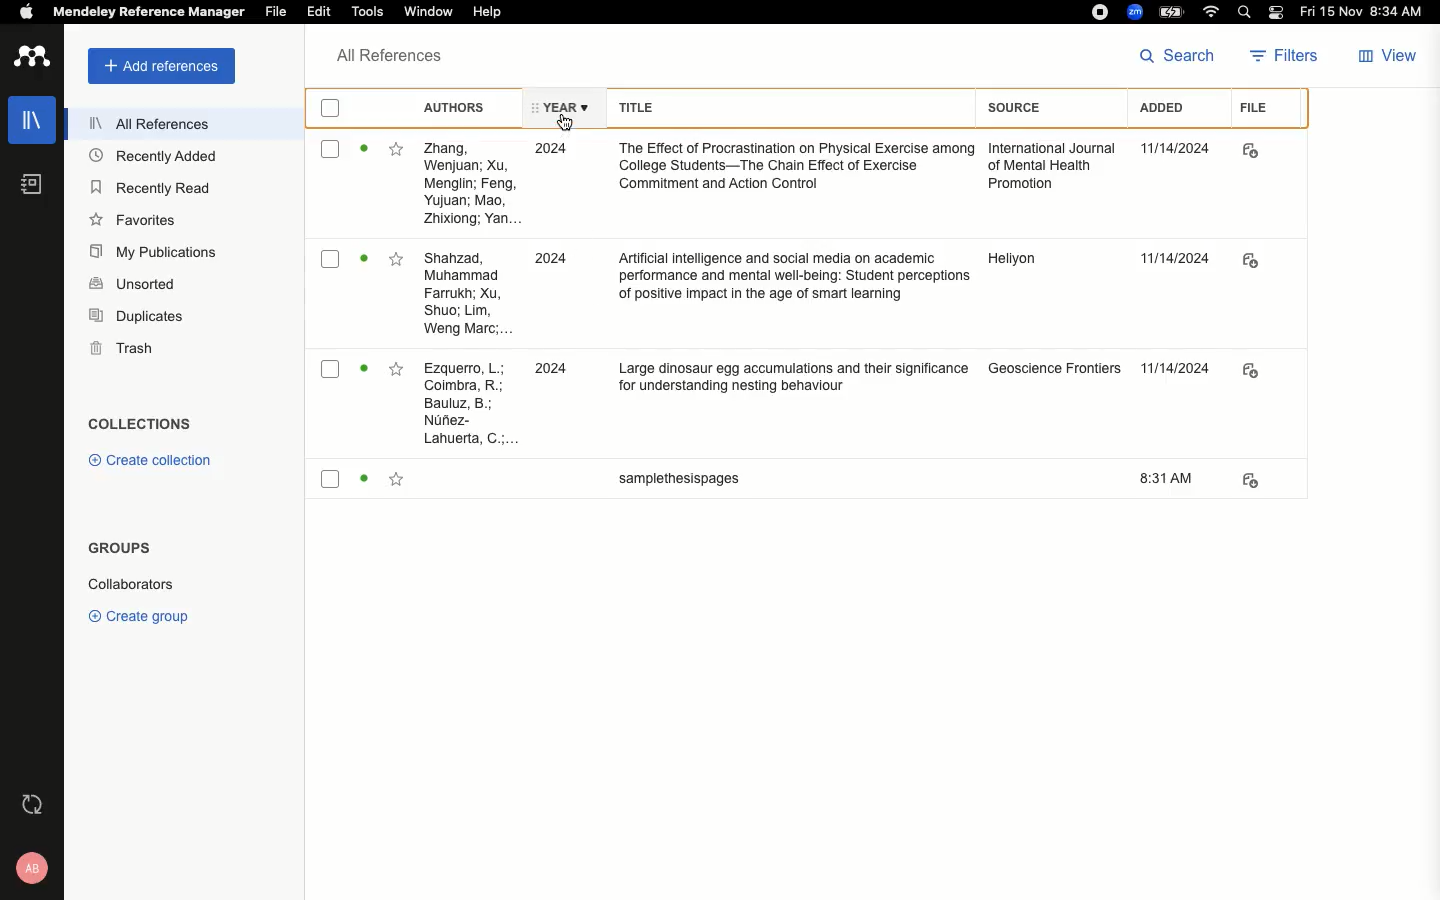 Image resolution: width=1440 pixels, height=900 pixels. What do you see at coordinates (144, 426) in the screenshot?
I see `Collections` at bounding box center [144, 426].